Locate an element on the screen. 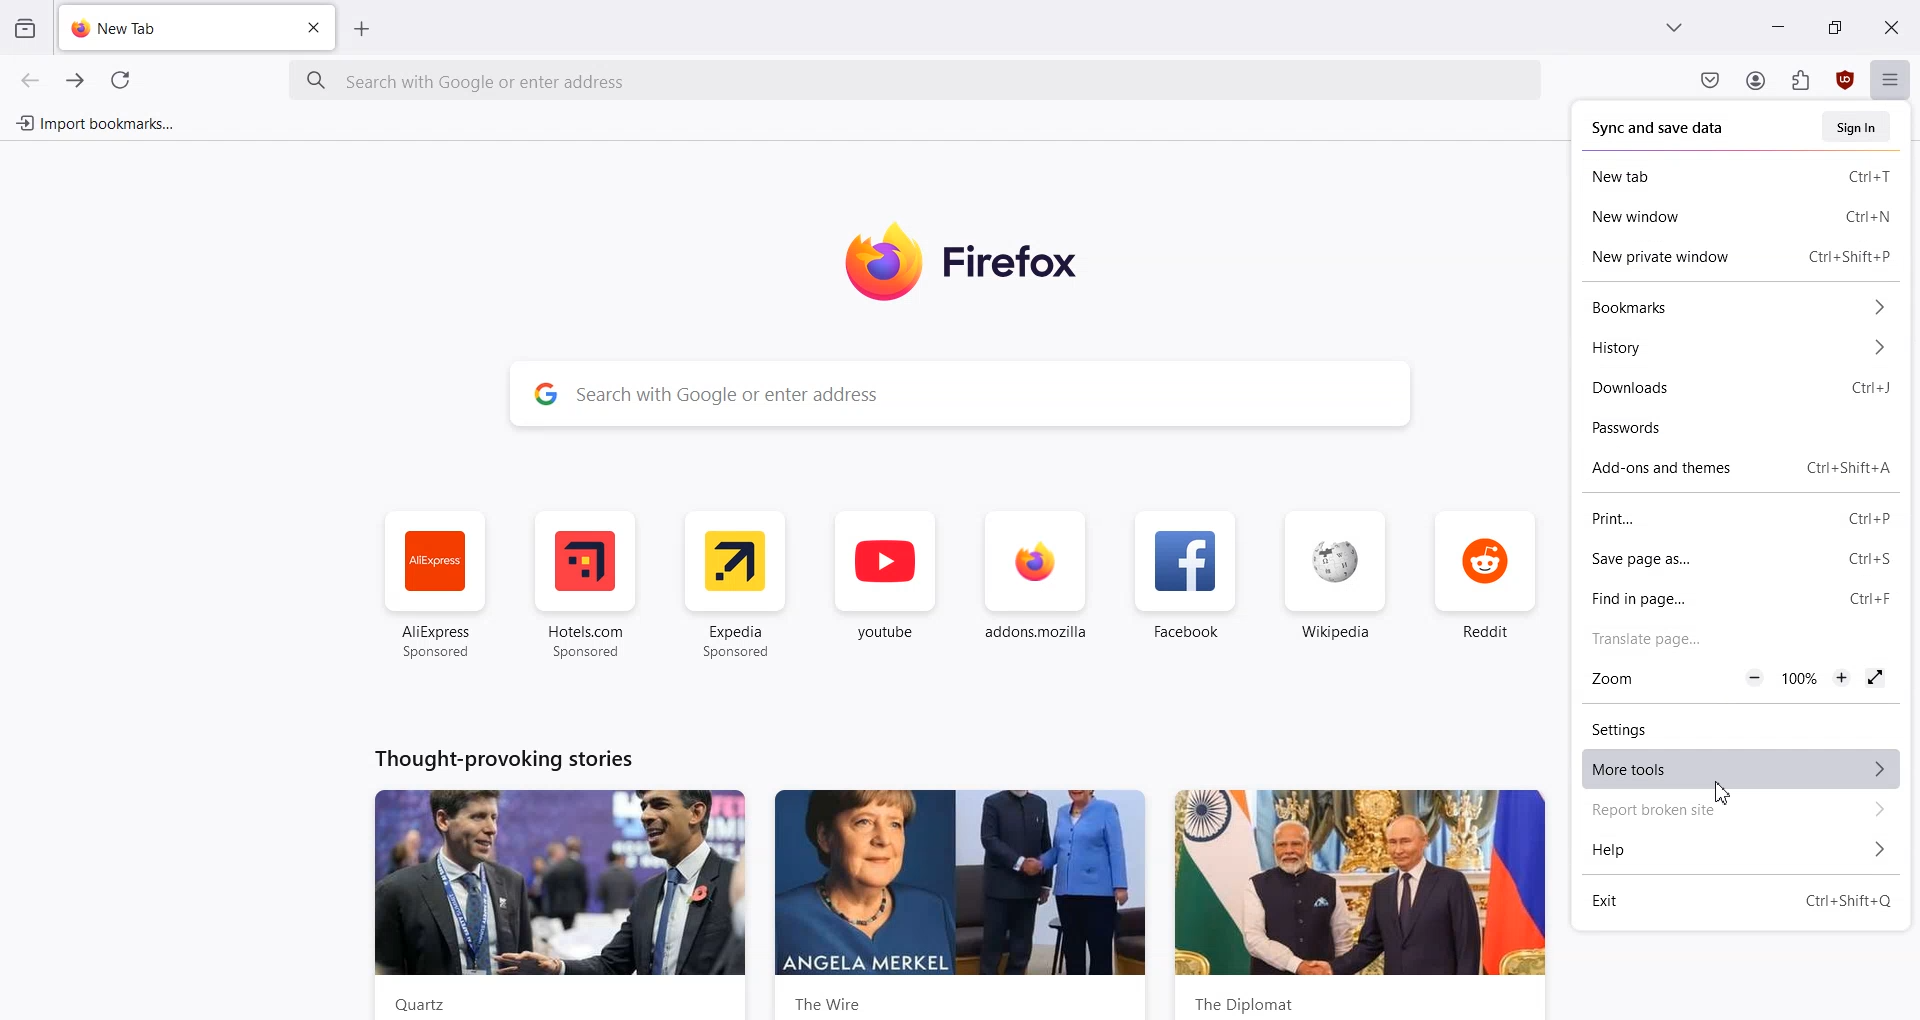 The image size is (1920, 1020). Go Back one page  is located at coordinates (28, 79).